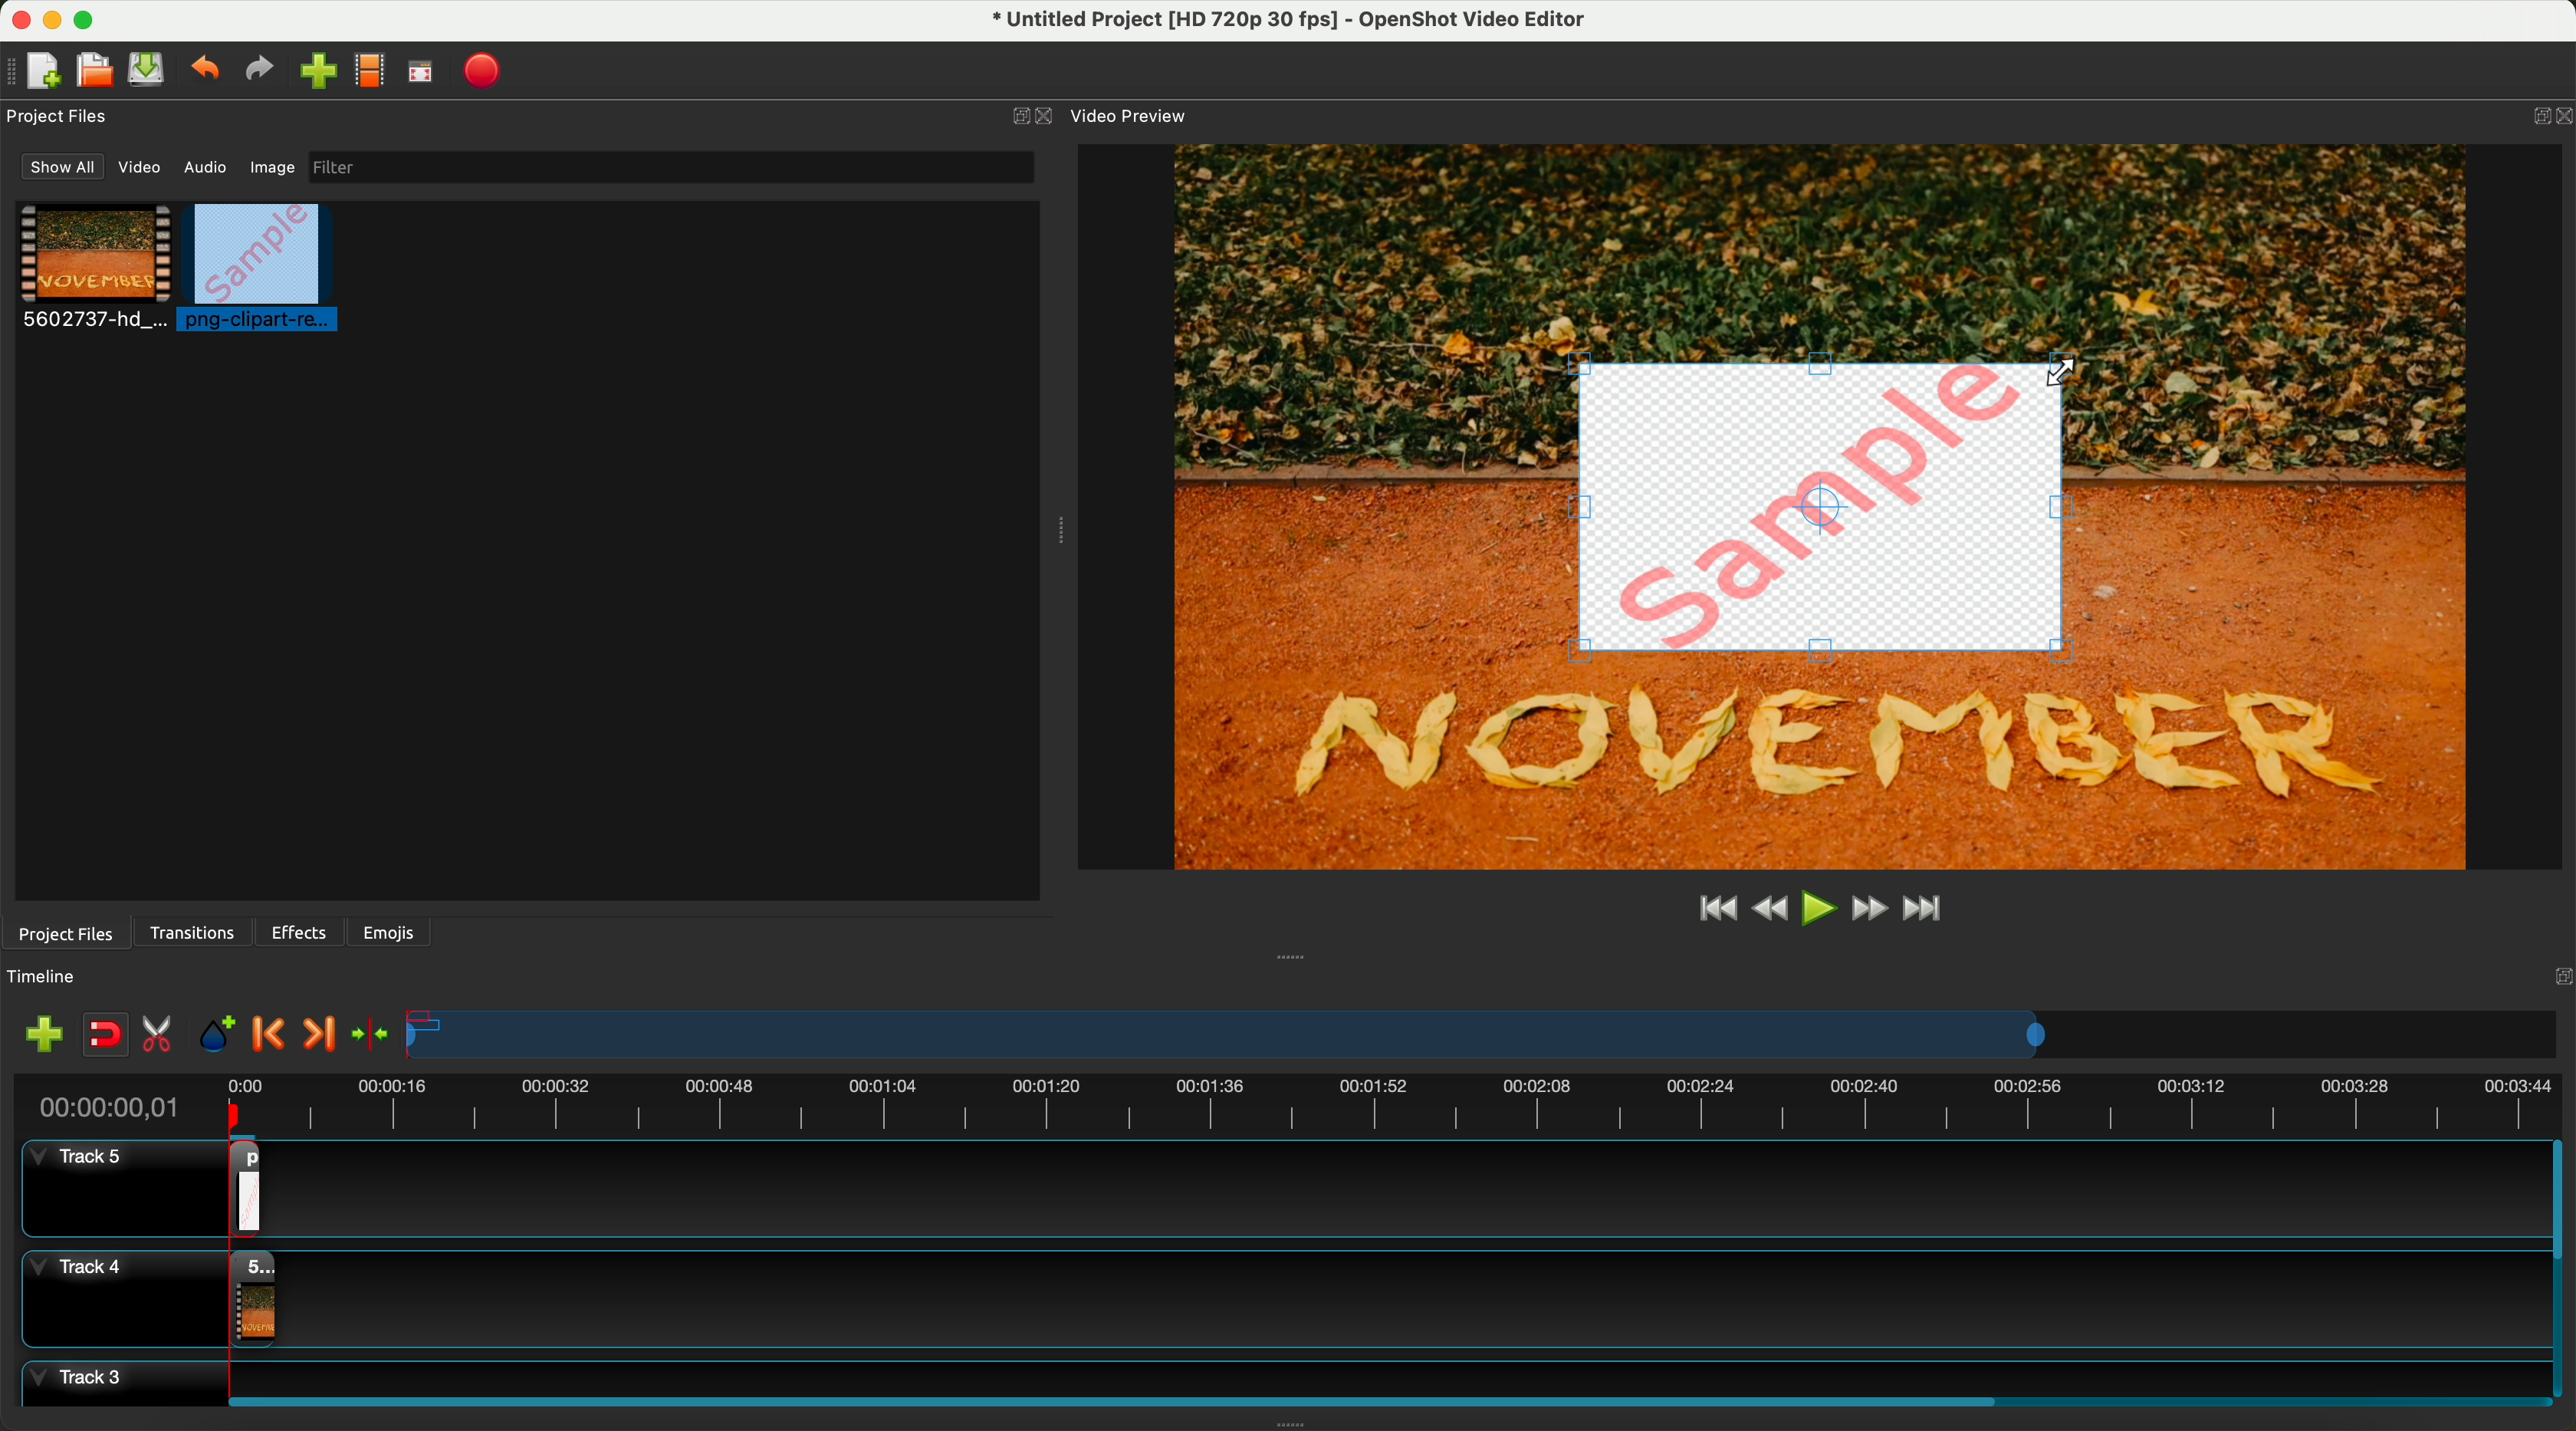 This screenshot has height=1431, width=2576. What do you see at coordinates (1484, 1036) in the screenshot?
I see `timeline` at bounding box center [1484, 1036].